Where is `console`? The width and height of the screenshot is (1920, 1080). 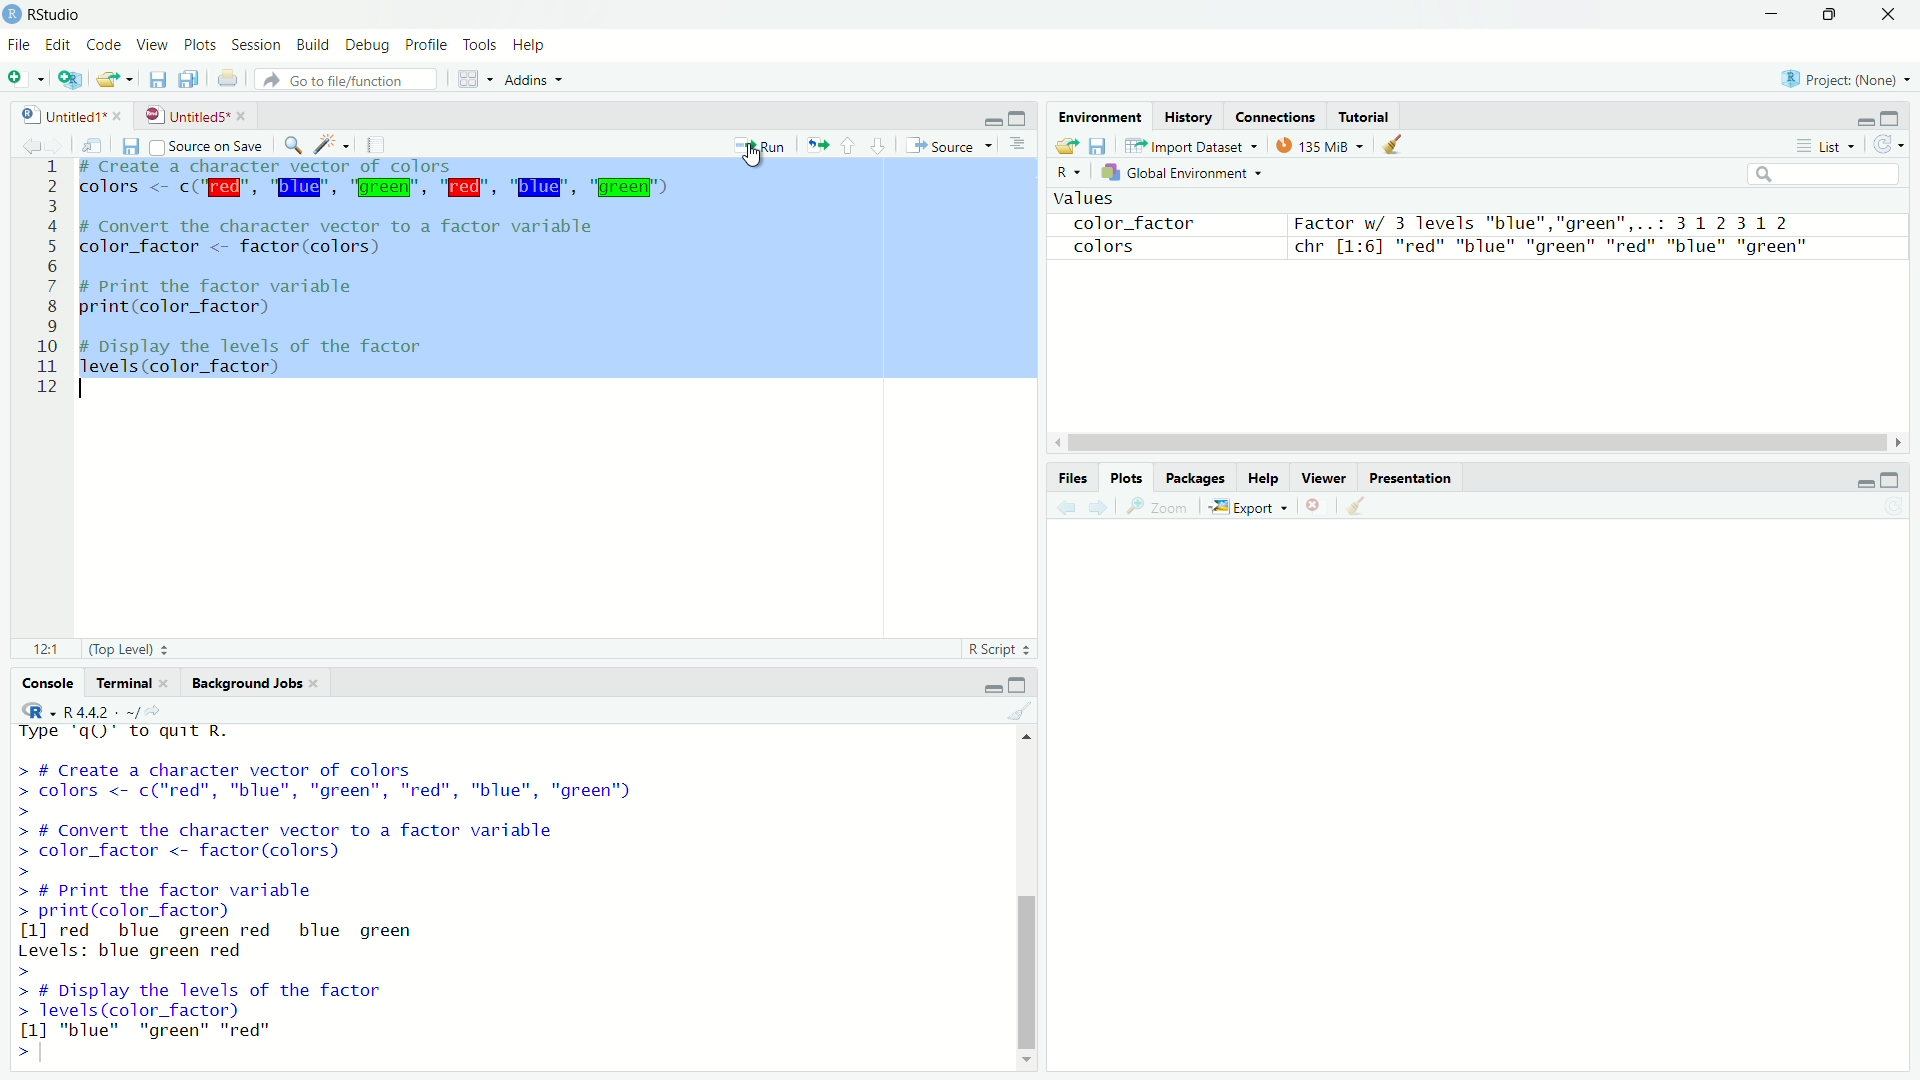
console is located at coordinates (41, 682).